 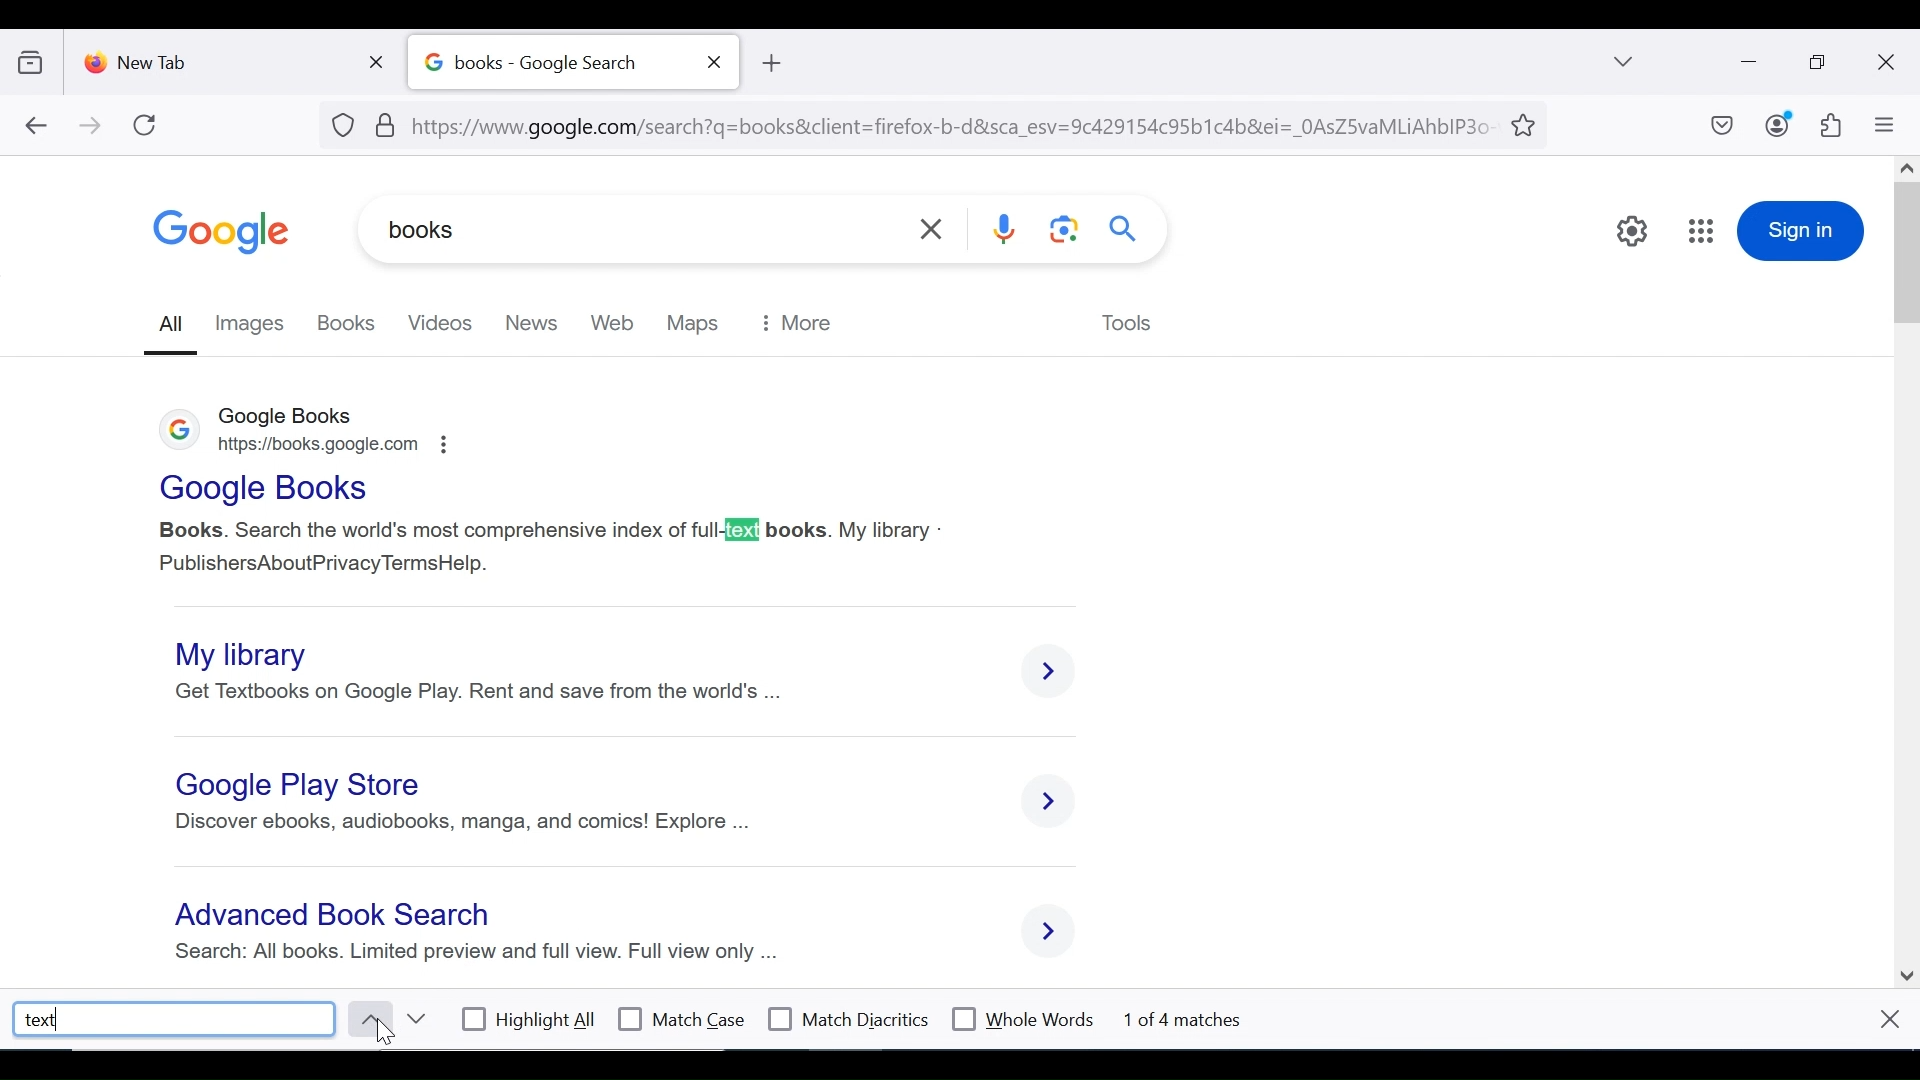 What do you see at coordinates (296, 413) in the screenshot?
I see `google books` at bounding box center [296, 413].